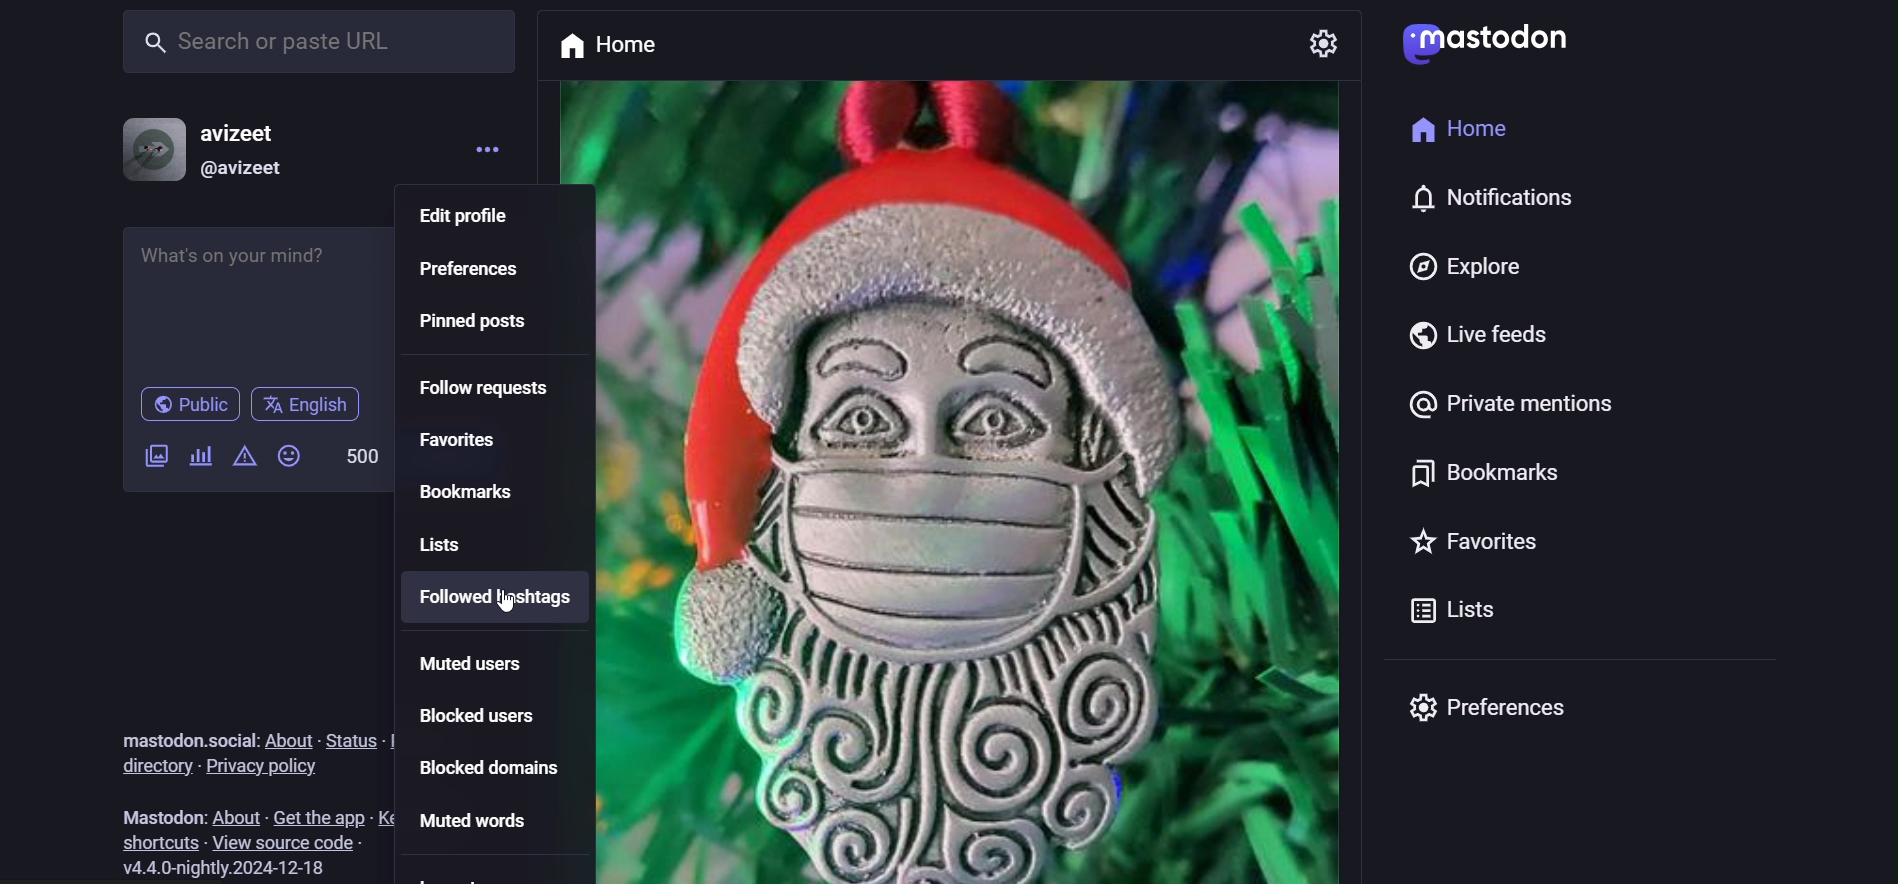 The height and width of the screenshot is (884, 1898). Describe the element at coordinates (473, 494) in the screenshot. I see `bookmarks` at that location.